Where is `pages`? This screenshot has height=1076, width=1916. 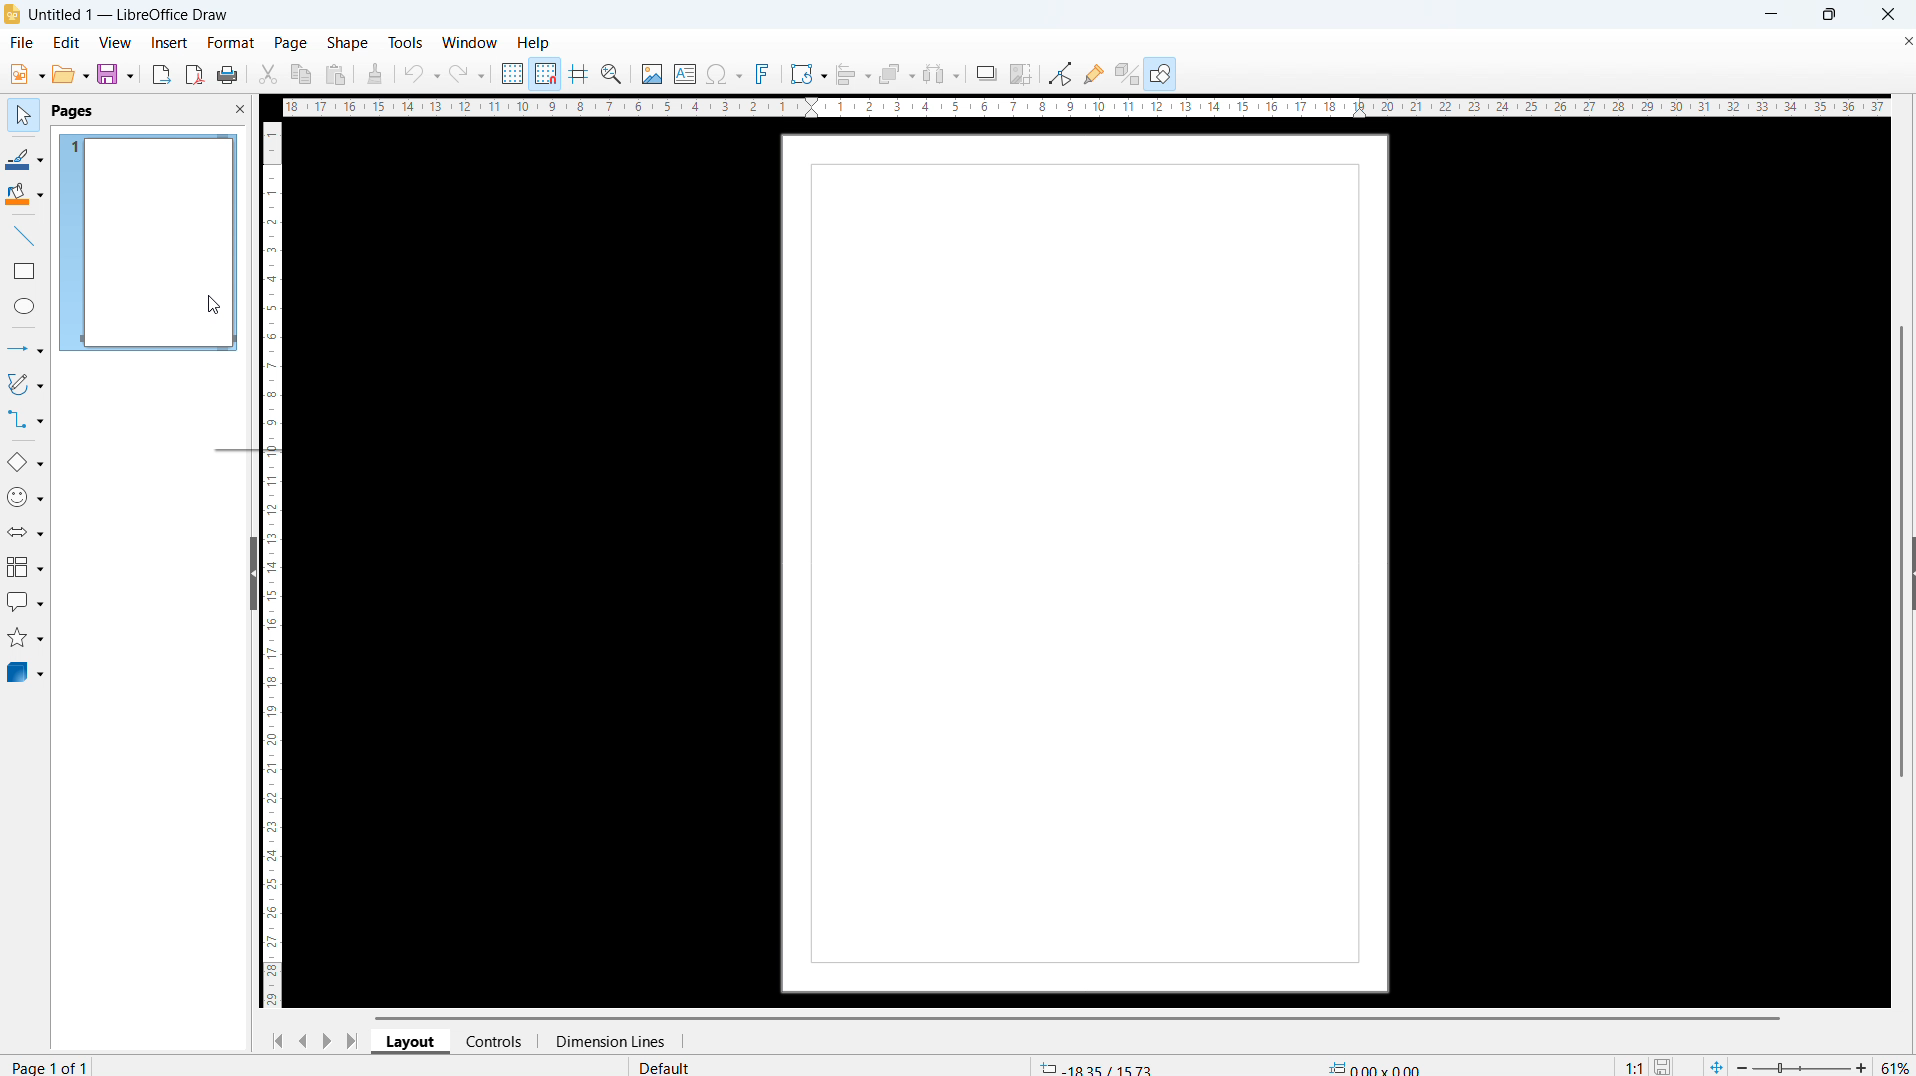 pages is located at coordinates (72, 112).